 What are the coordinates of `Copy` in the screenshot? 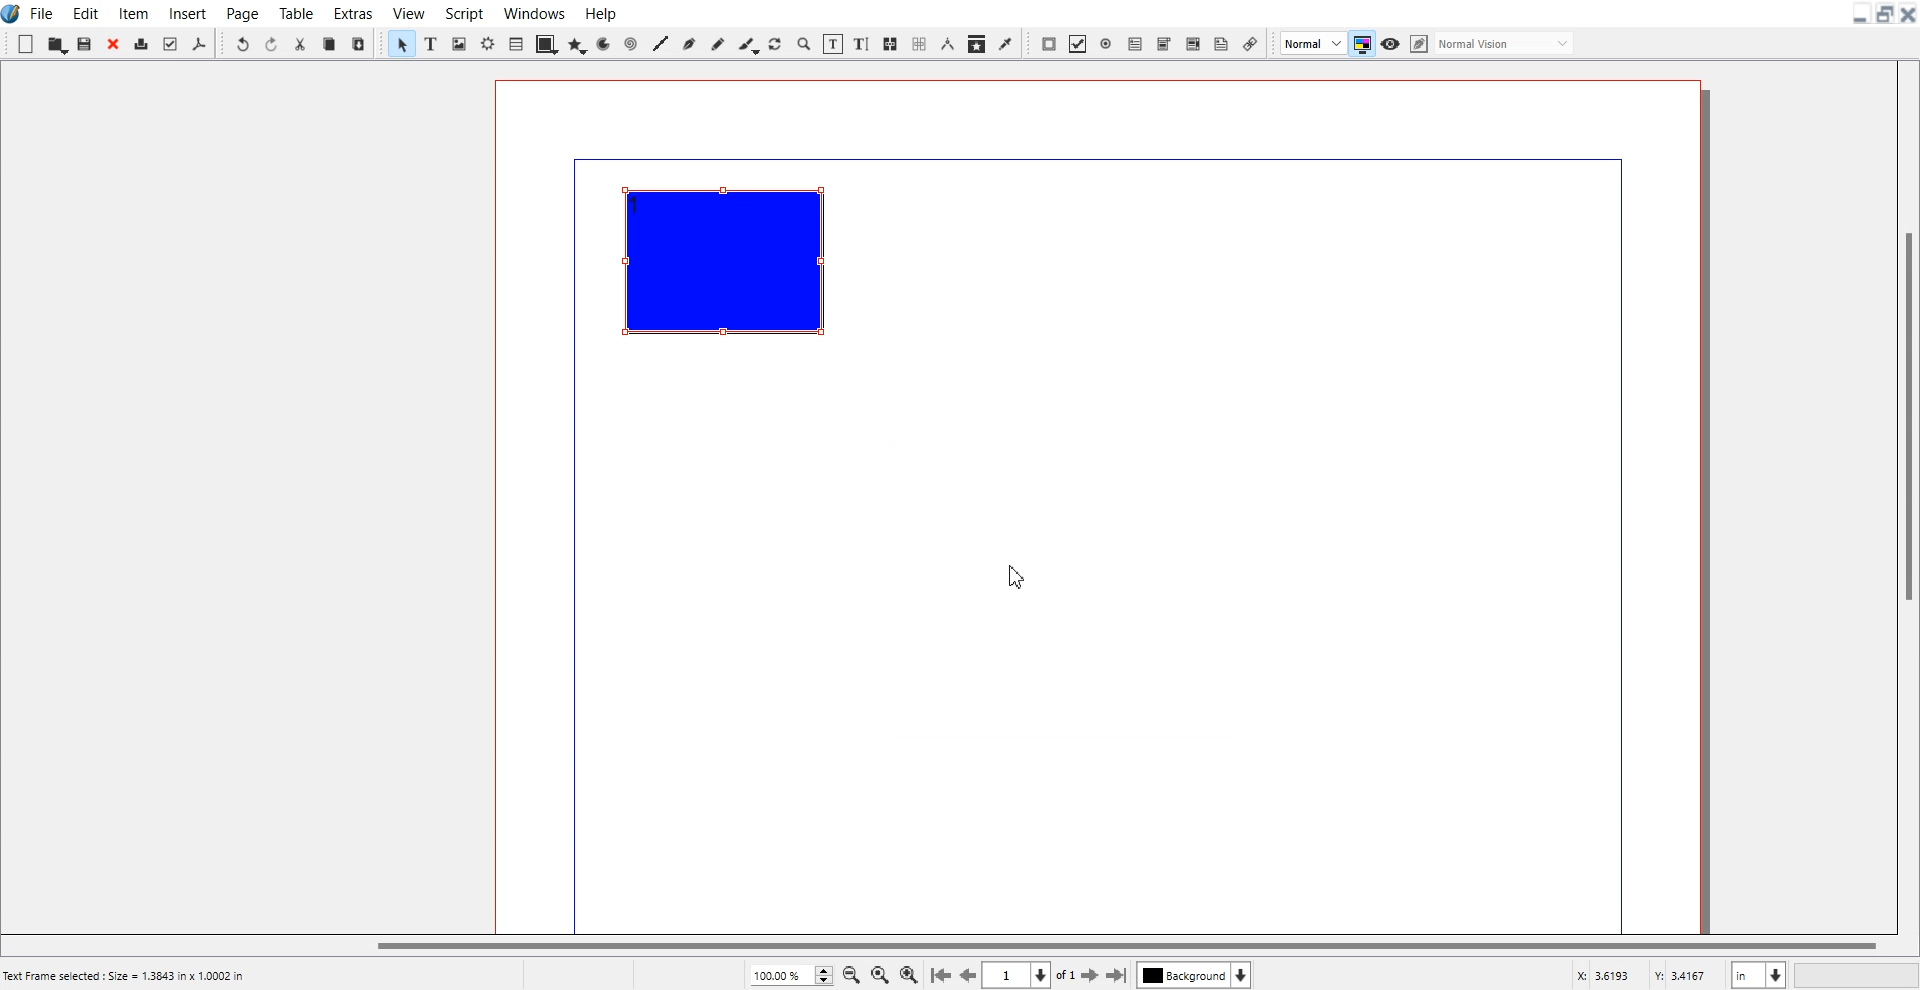 It's located at (329, 42).